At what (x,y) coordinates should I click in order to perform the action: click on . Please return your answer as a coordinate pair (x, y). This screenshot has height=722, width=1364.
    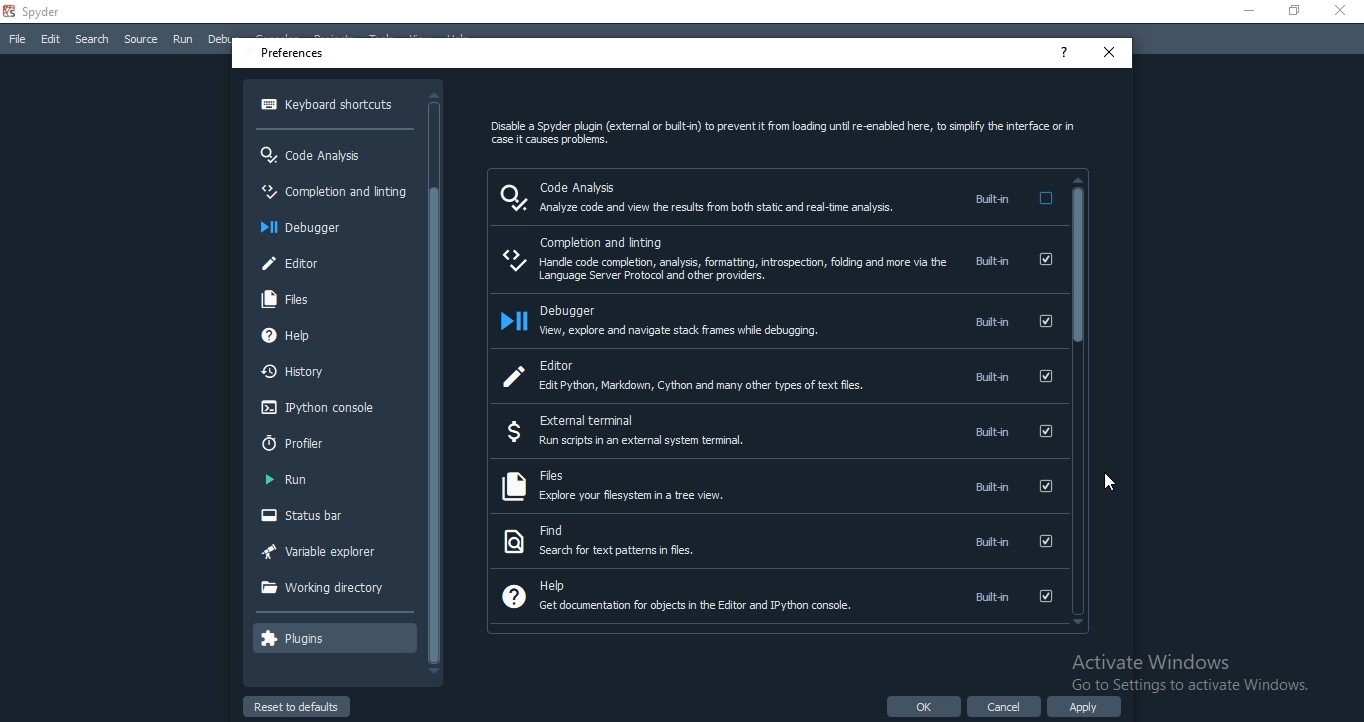
    Looking at the image, I should click on (1189, 672).